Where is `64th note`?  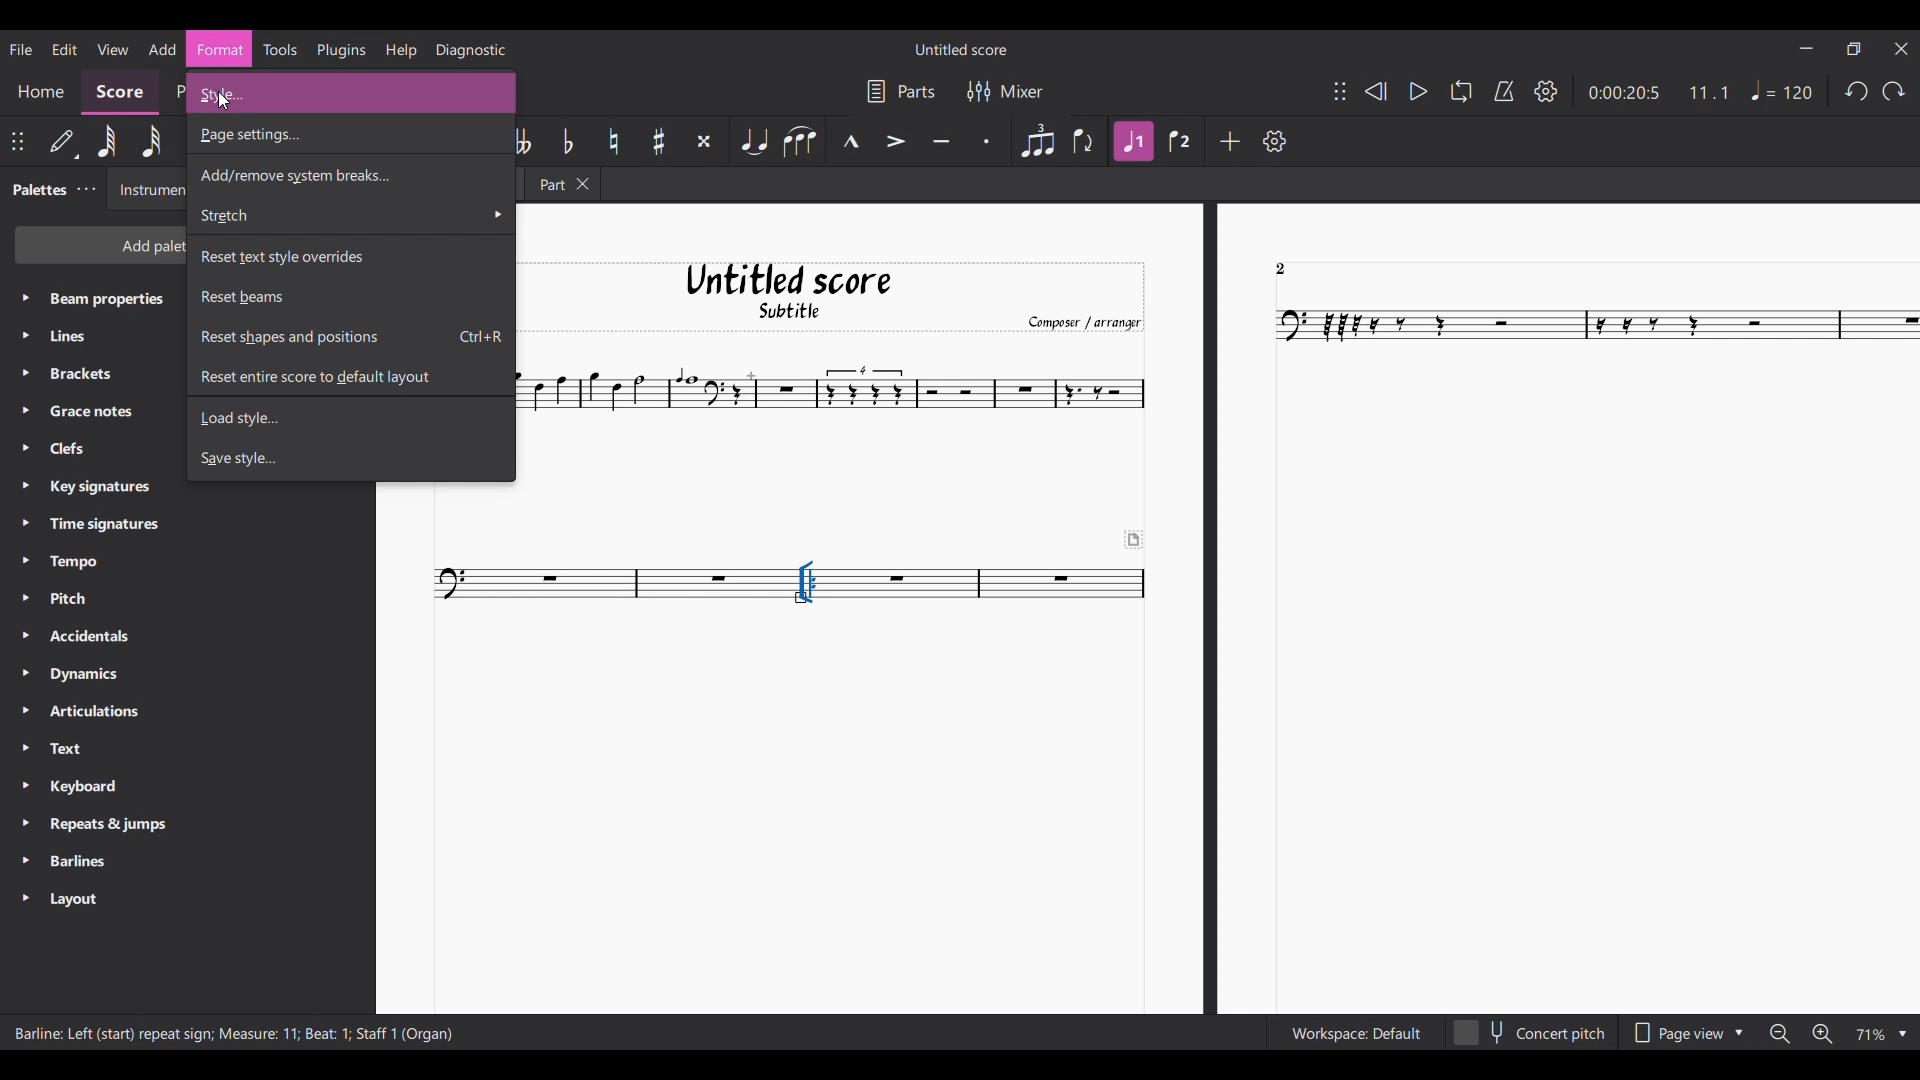
64th note is located at coordinates (106, 141).